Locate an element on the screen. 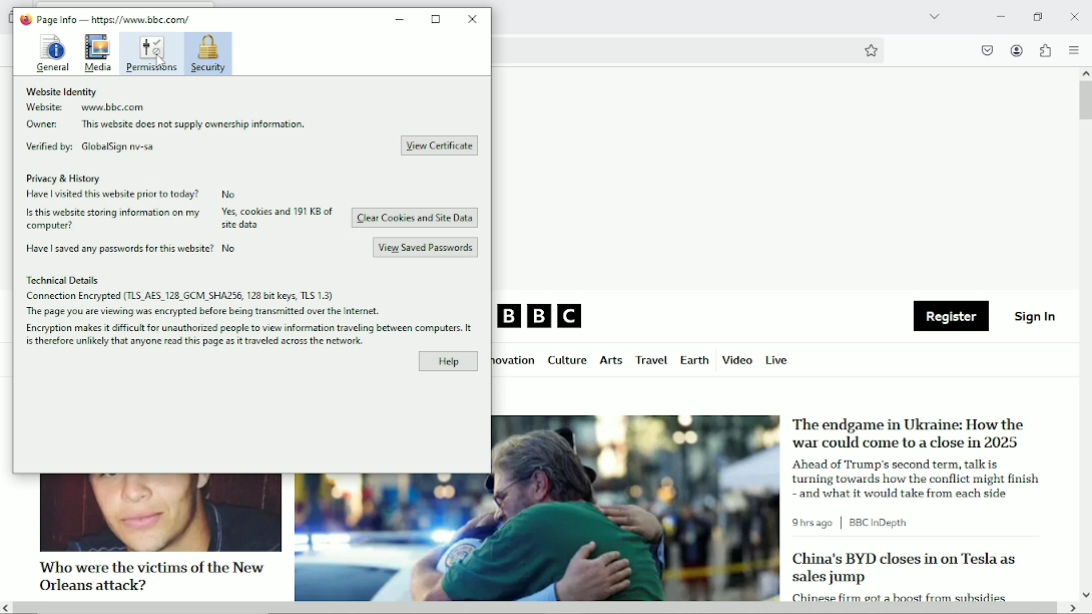 This screenshot has width=1092, height=614. Have i visited this website prior to today? No is located at coordinates (136, 194).